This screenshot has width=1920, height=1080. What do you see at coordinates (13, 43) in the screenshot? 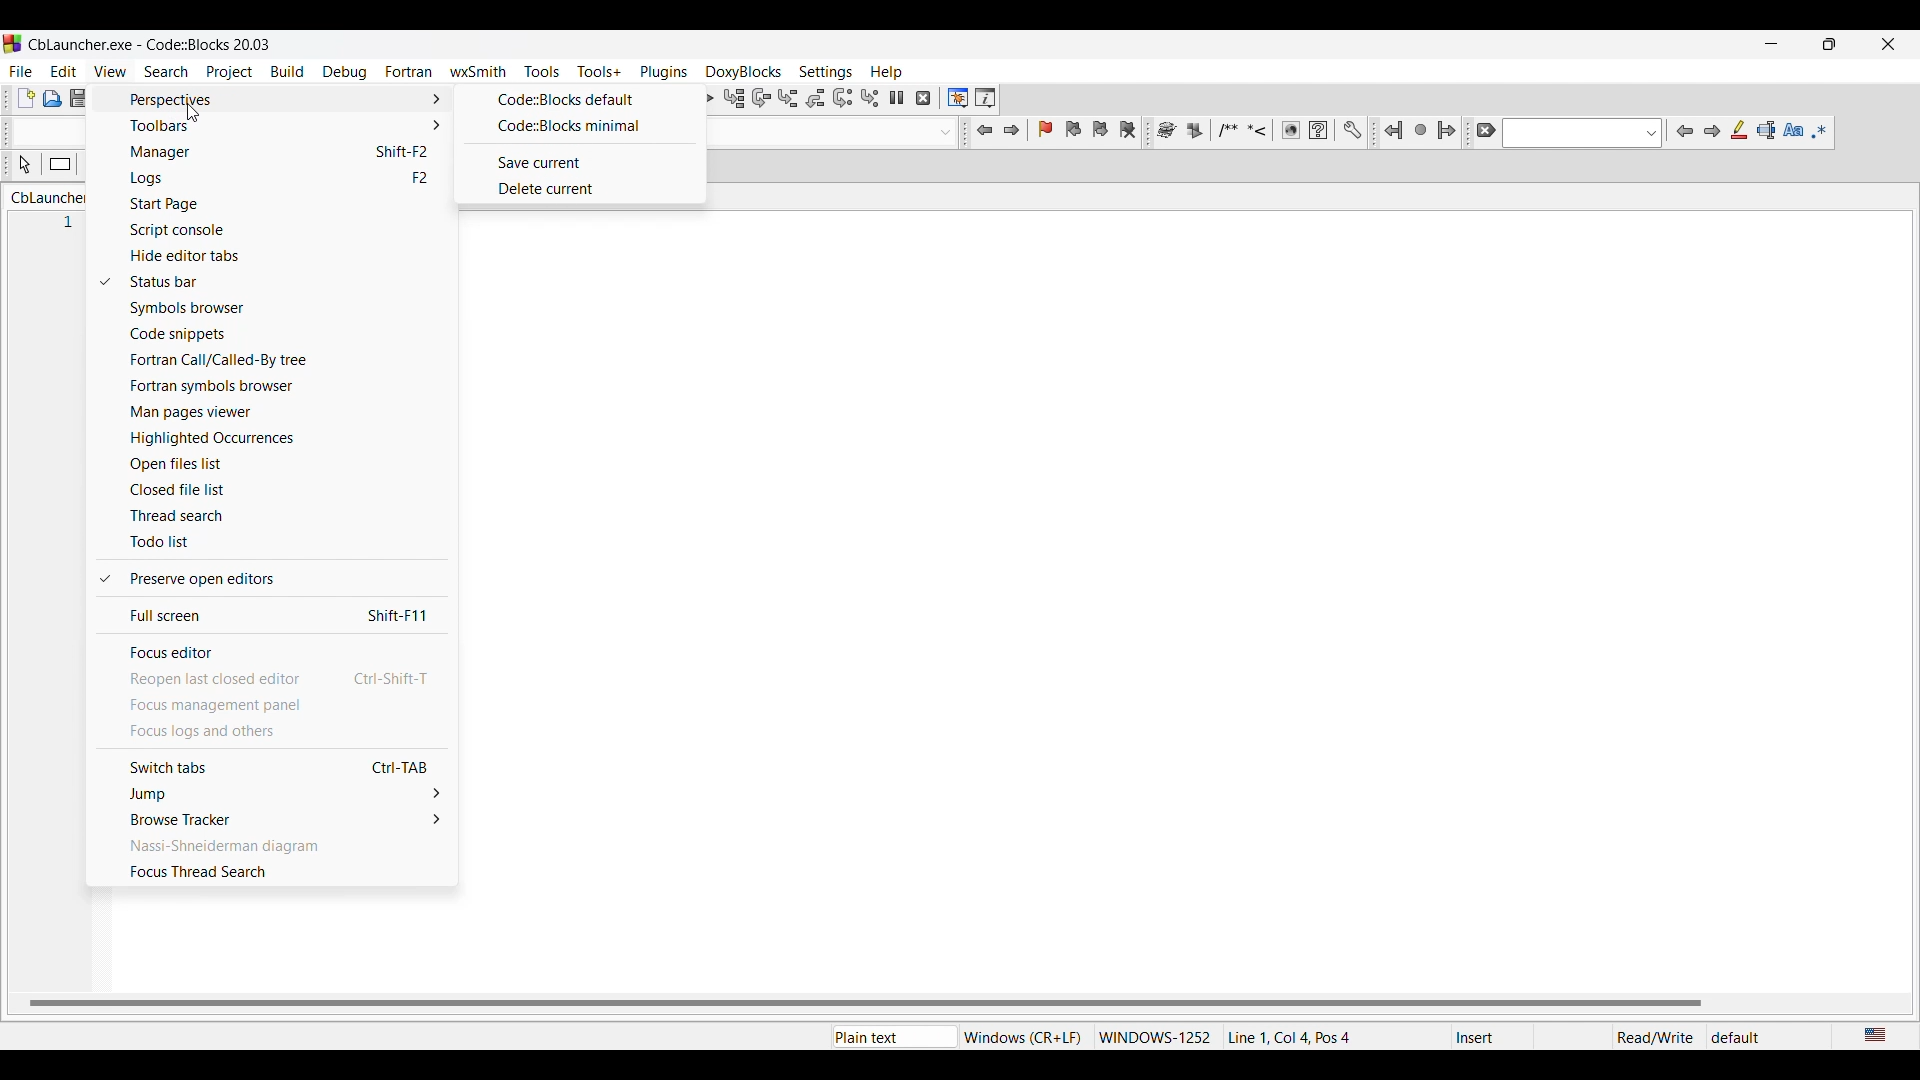
I see `Software logo` at bounding box center [13, 43].